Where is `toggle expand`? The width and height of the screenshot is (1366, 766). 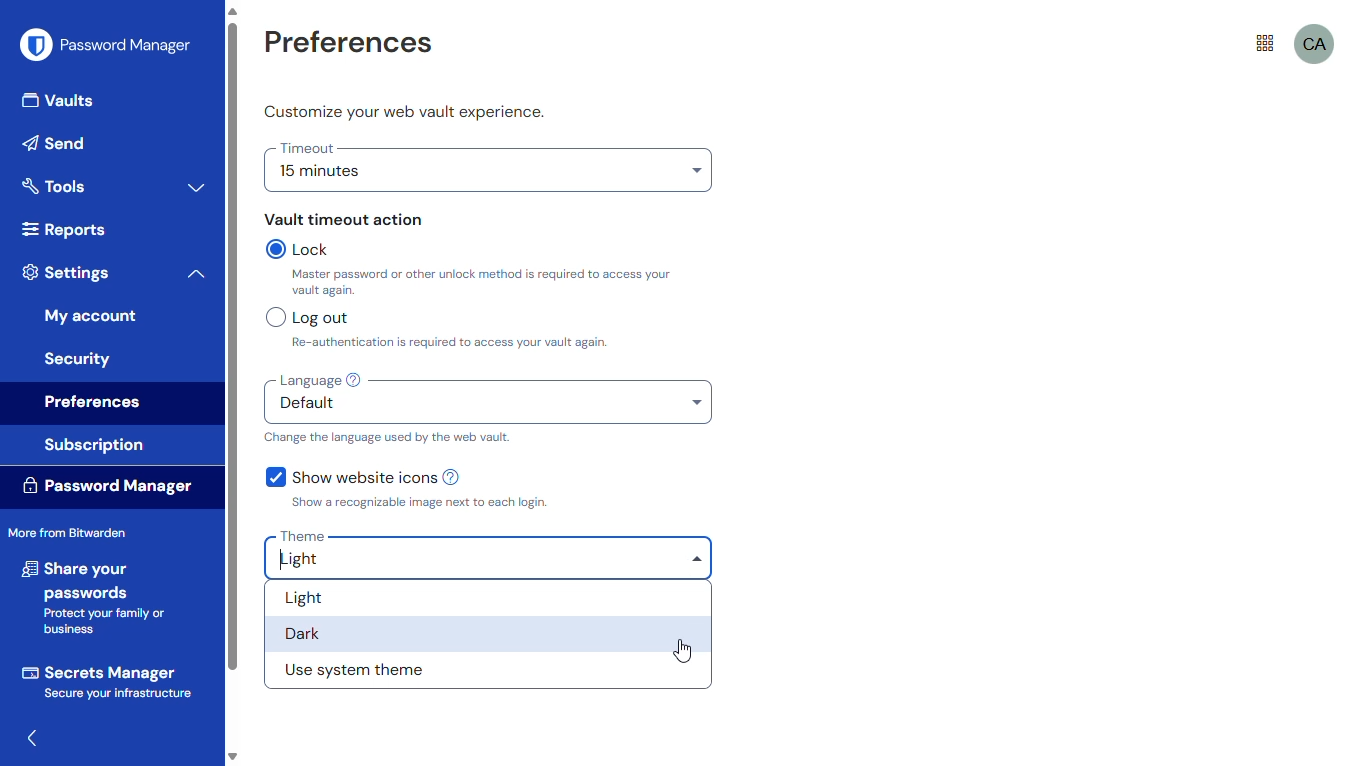 toggle expand is located at coordinates (197, 187).